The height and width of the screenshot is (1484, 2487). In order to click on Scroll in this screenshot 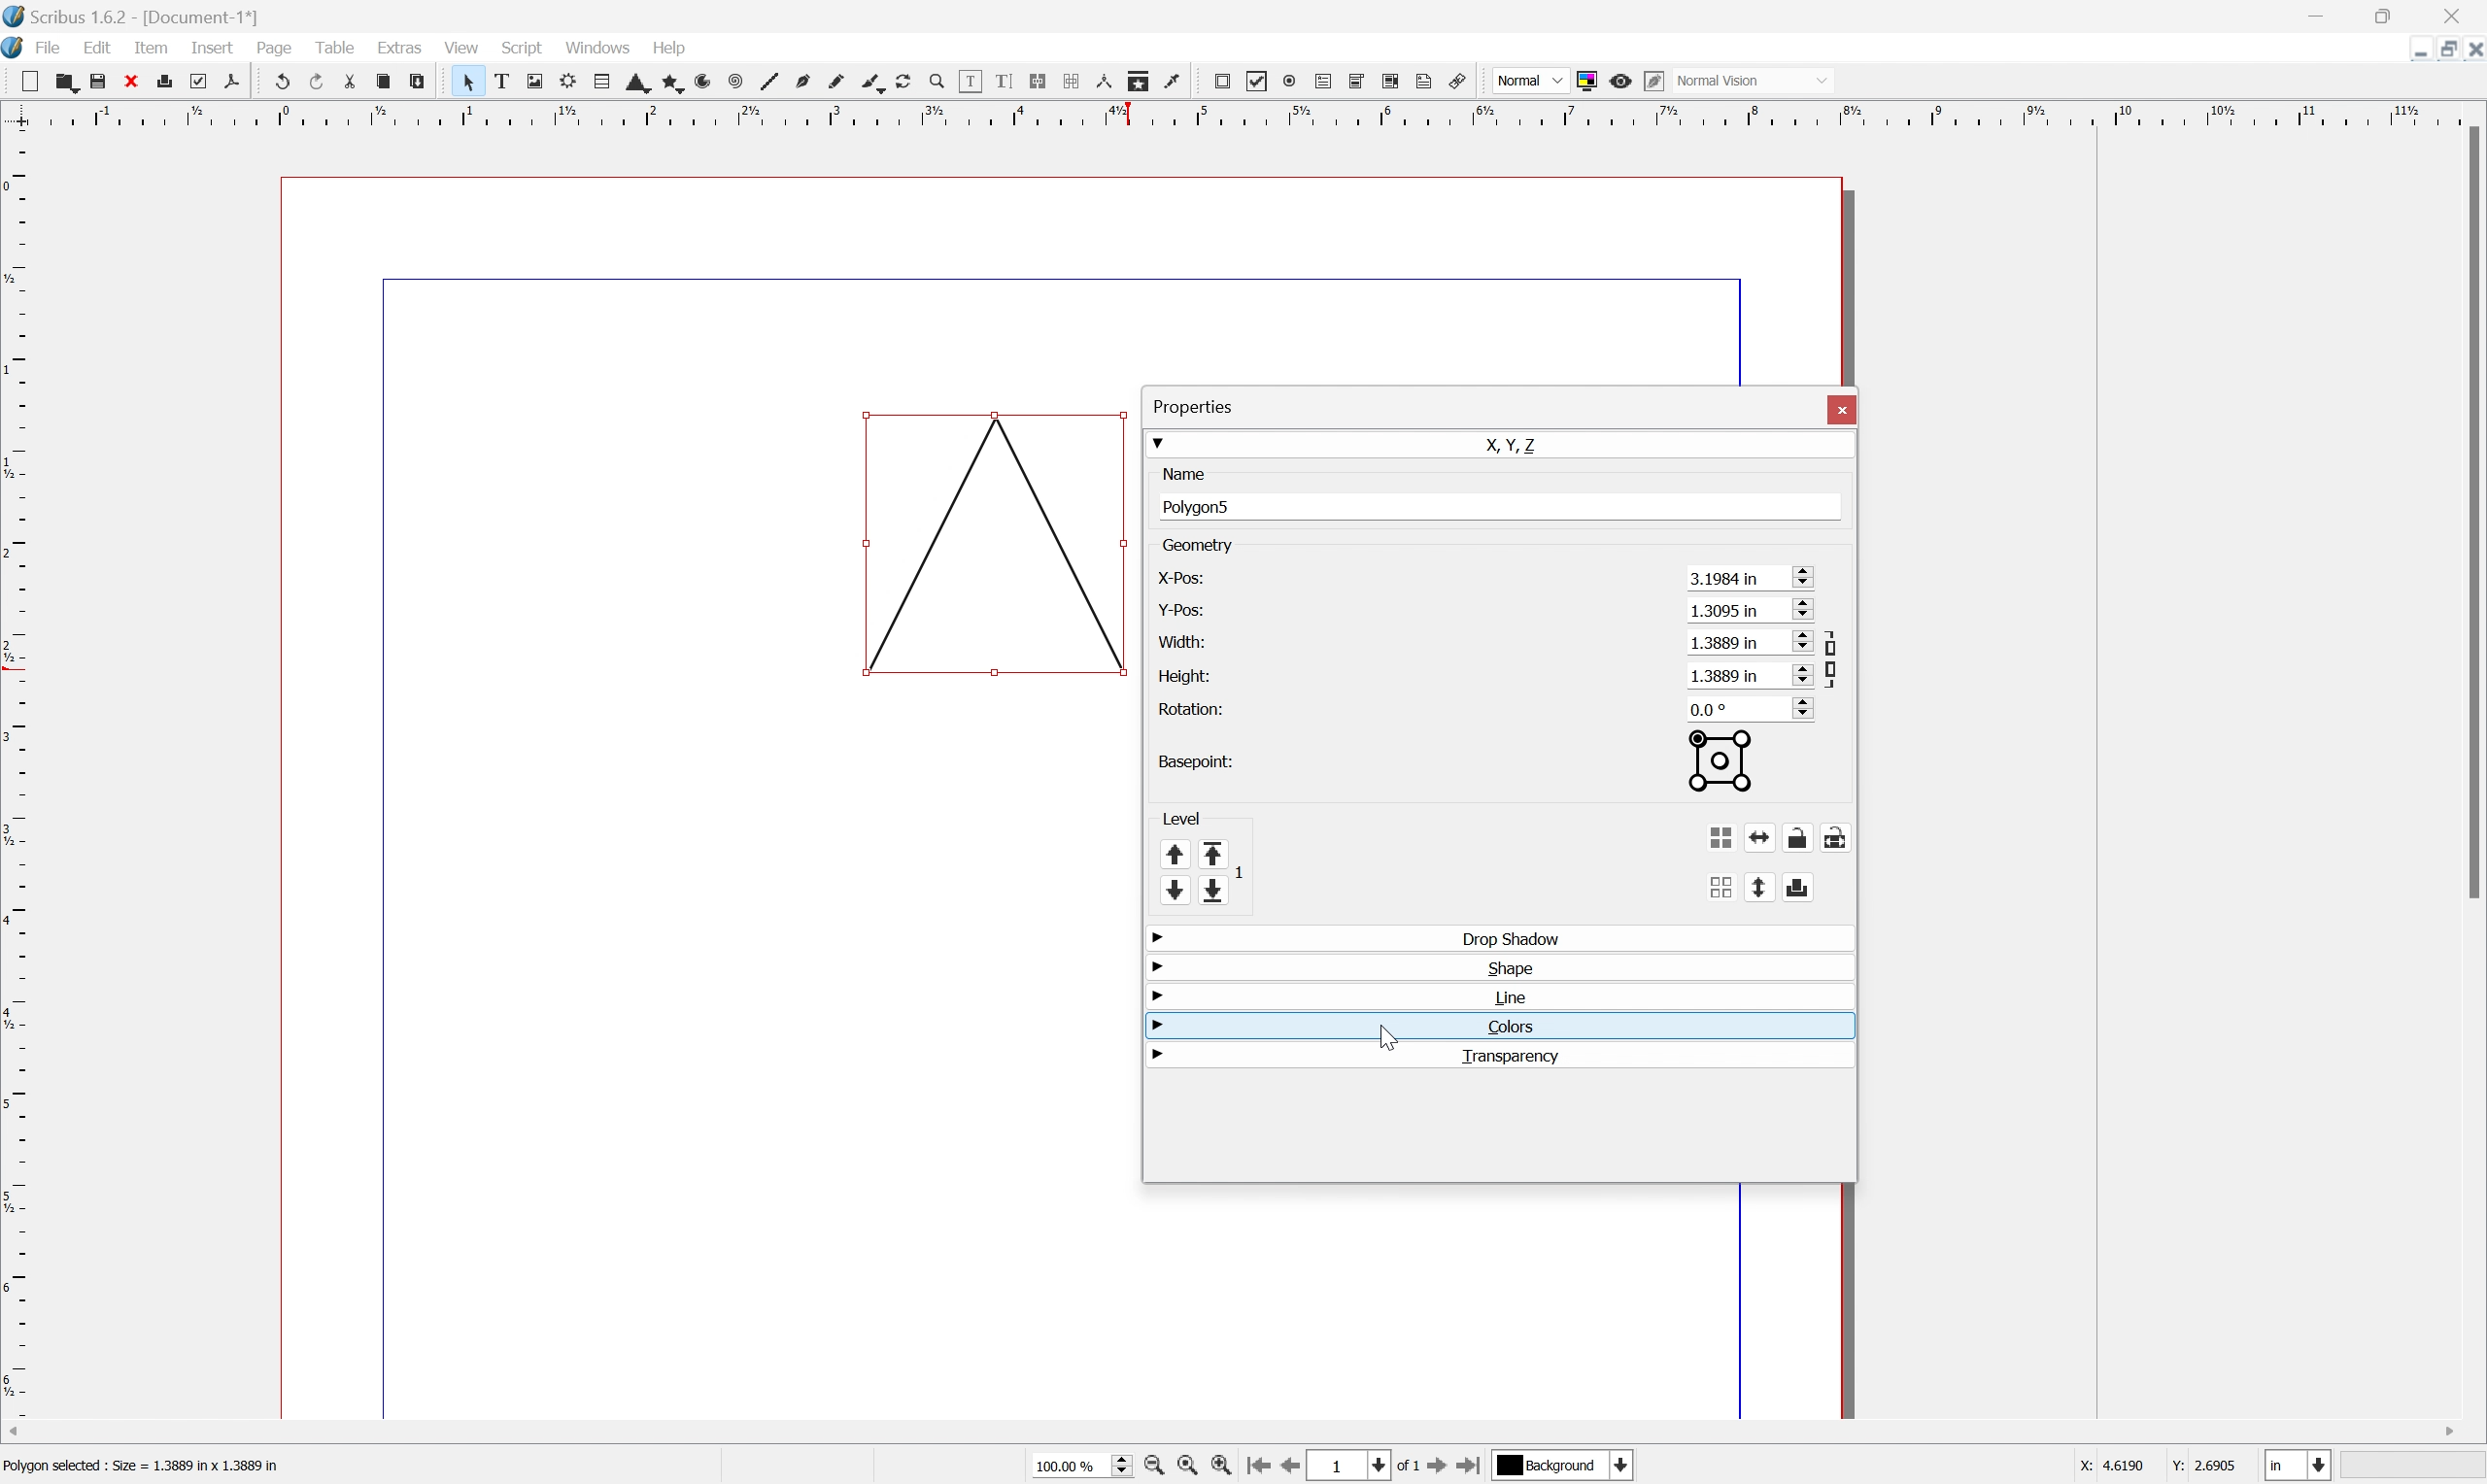, I will do `click(1799, 673)`.